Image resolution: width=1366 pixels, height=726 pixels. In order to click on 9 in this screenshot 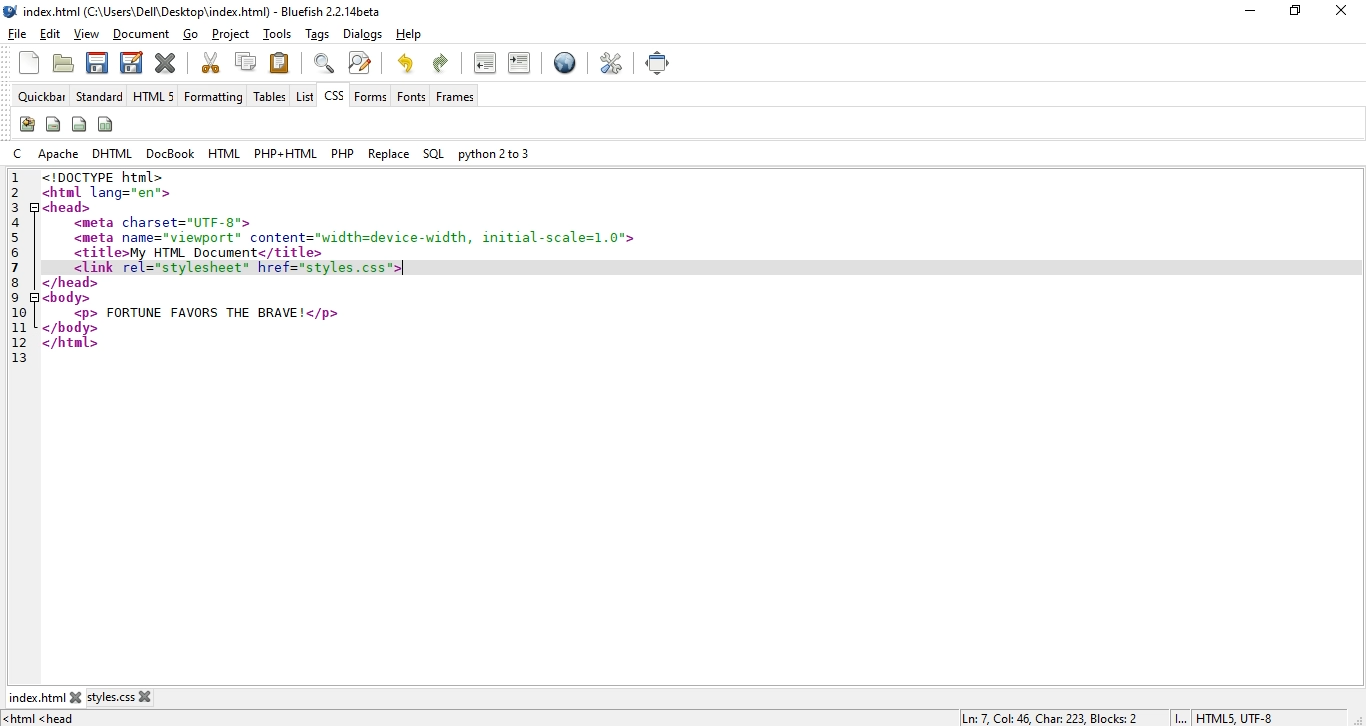, I will do `click(18, 297)`.